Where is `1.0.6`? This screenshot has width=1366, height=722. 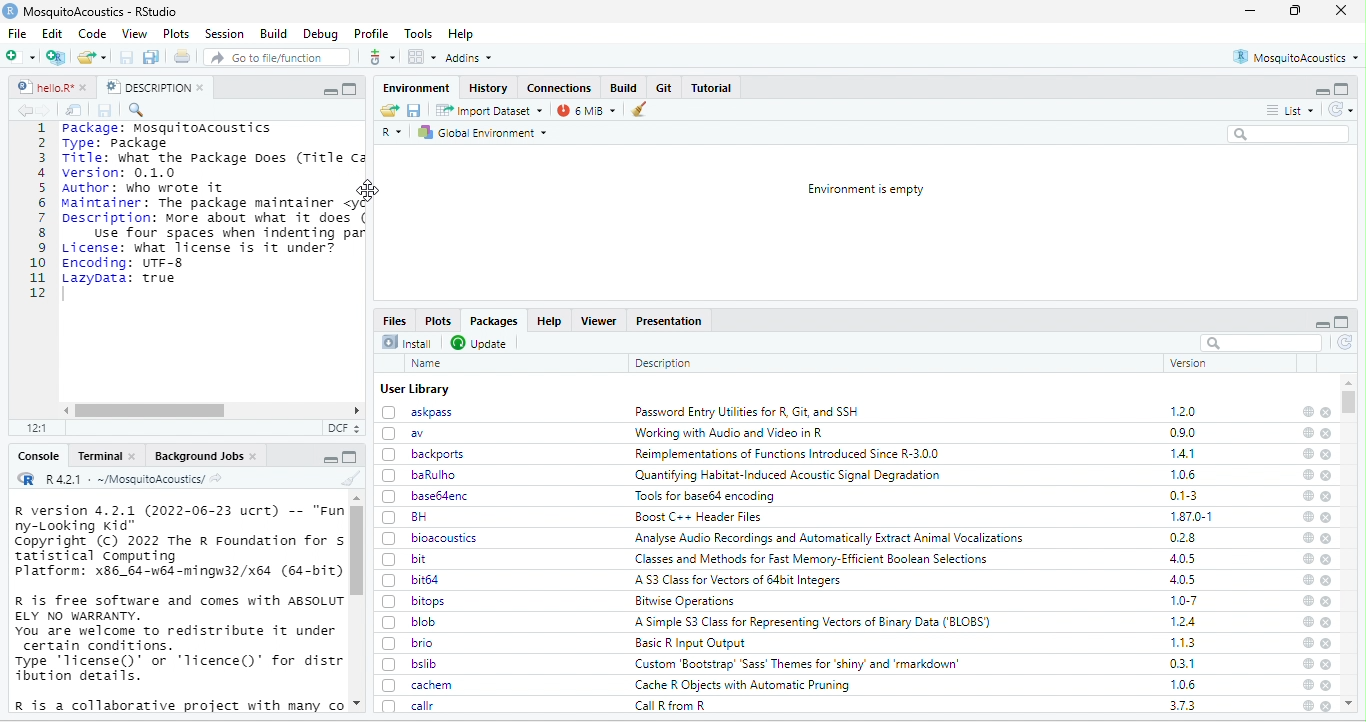 1.0.6 is located at coordinates (1185, 474).